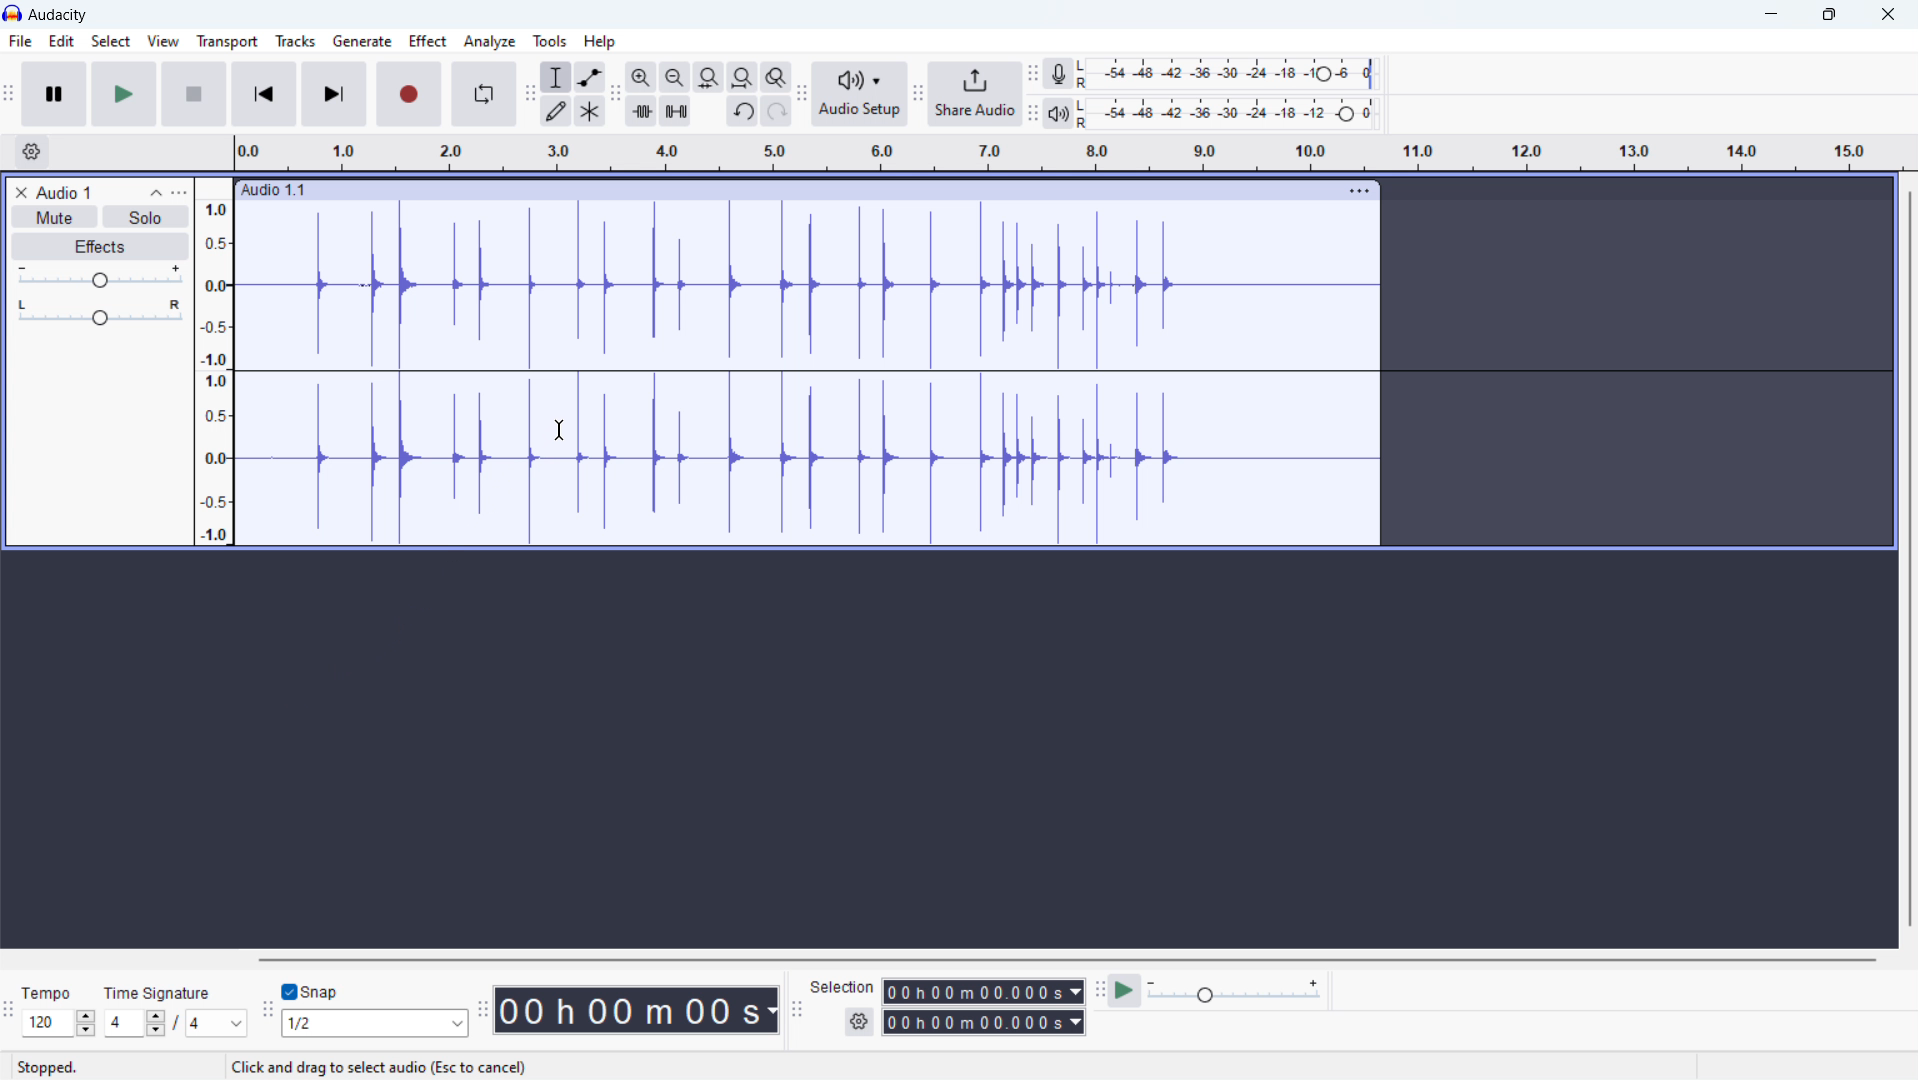 Image resolution: width=1918 pixels, height=1080 pixels. What do you see at coordinates (1910, 559) in the screenshot?
I see `vertical scrollbar` at bounding box center [1910, 559].